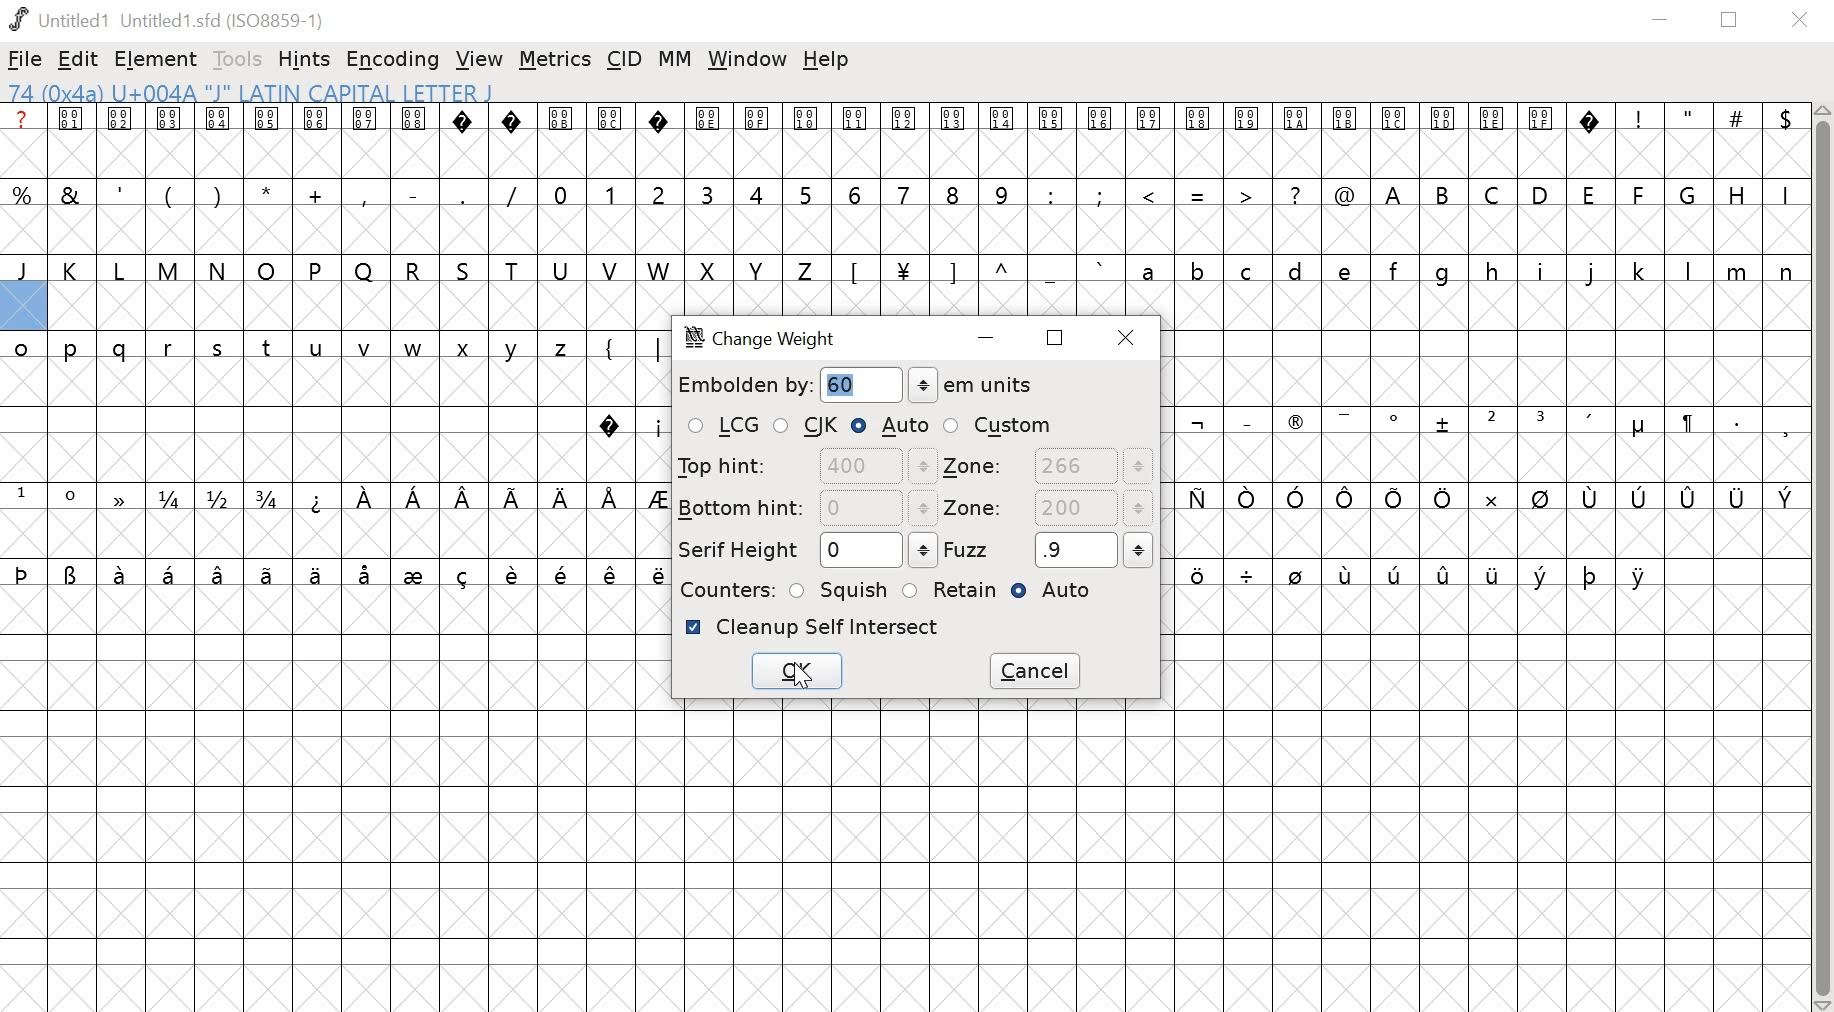 The image size is (1834, 1012). Describe the element at coordinates (223, 500) in the screenshot. I see `fractions` at that location.